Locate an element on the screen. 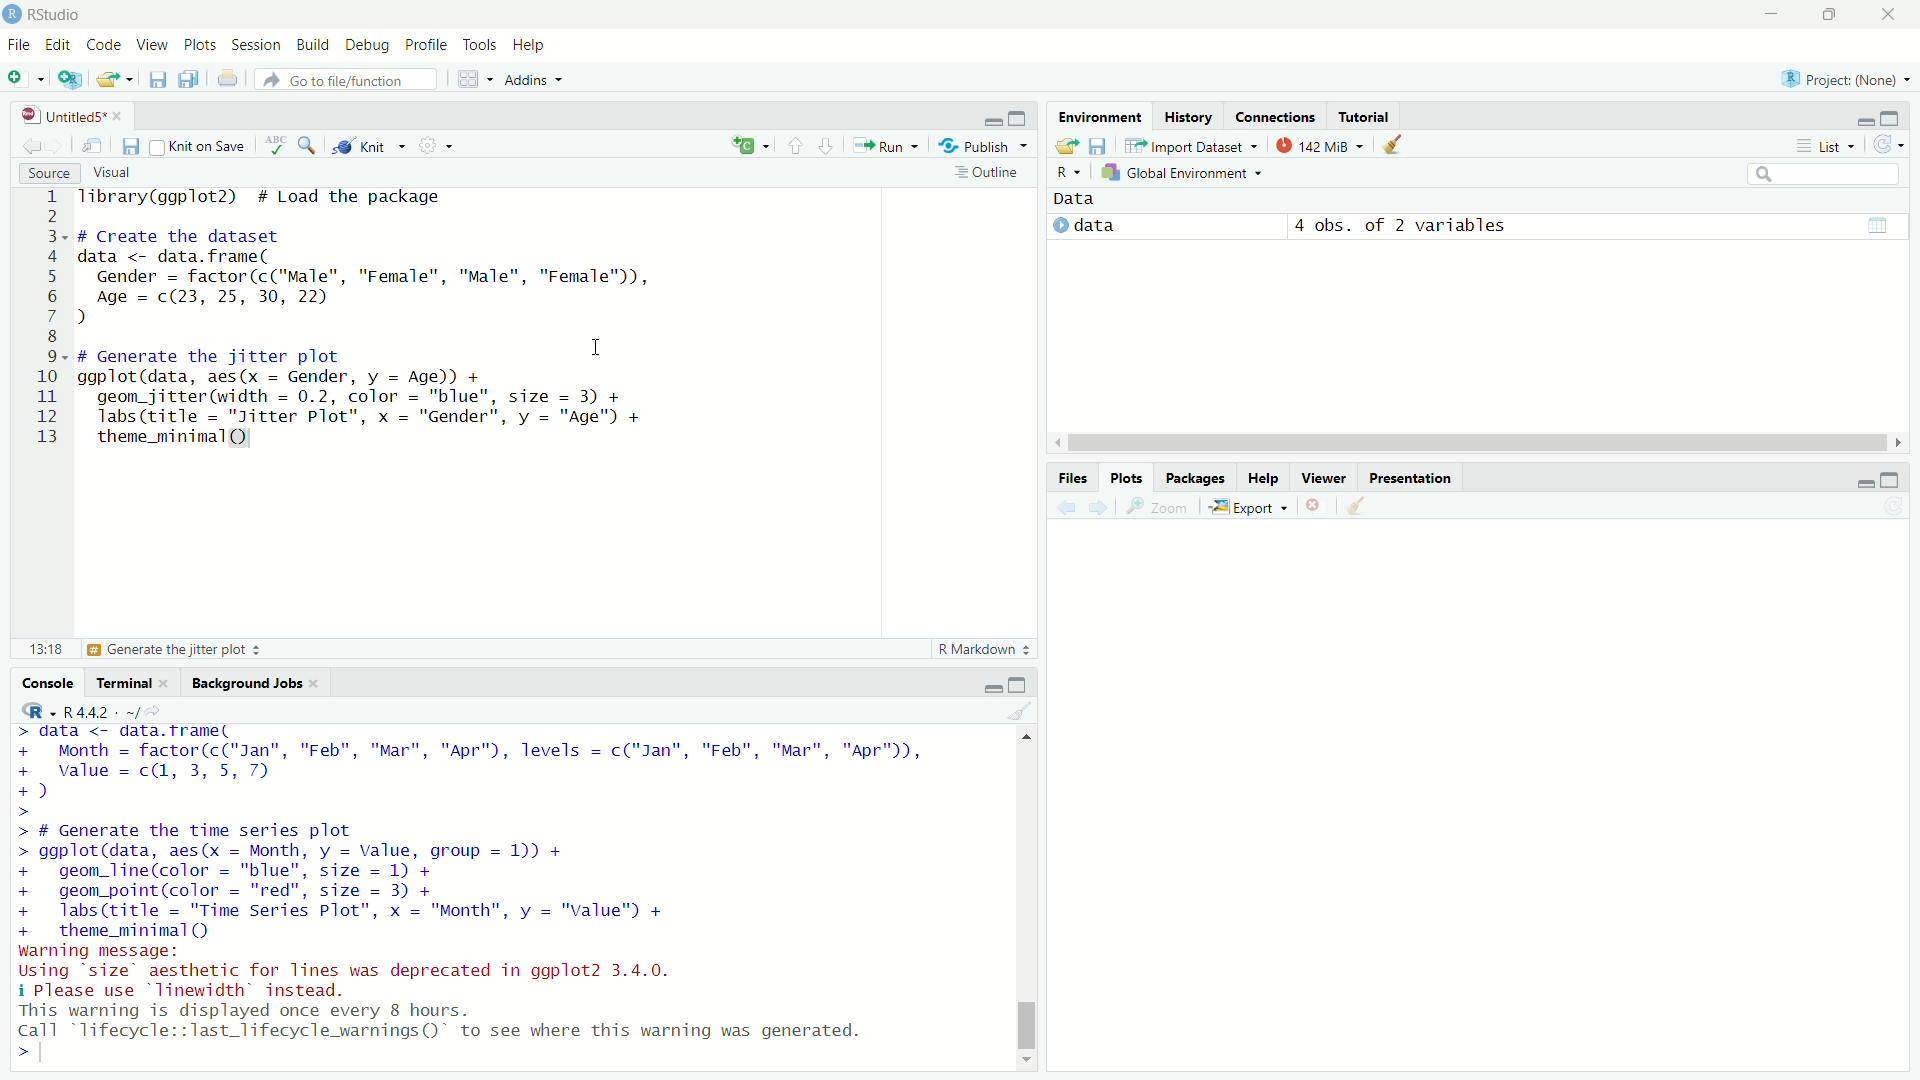 The width and height of the screenshot is (1920, 1080). cursor is located at coordinates (597, 348).